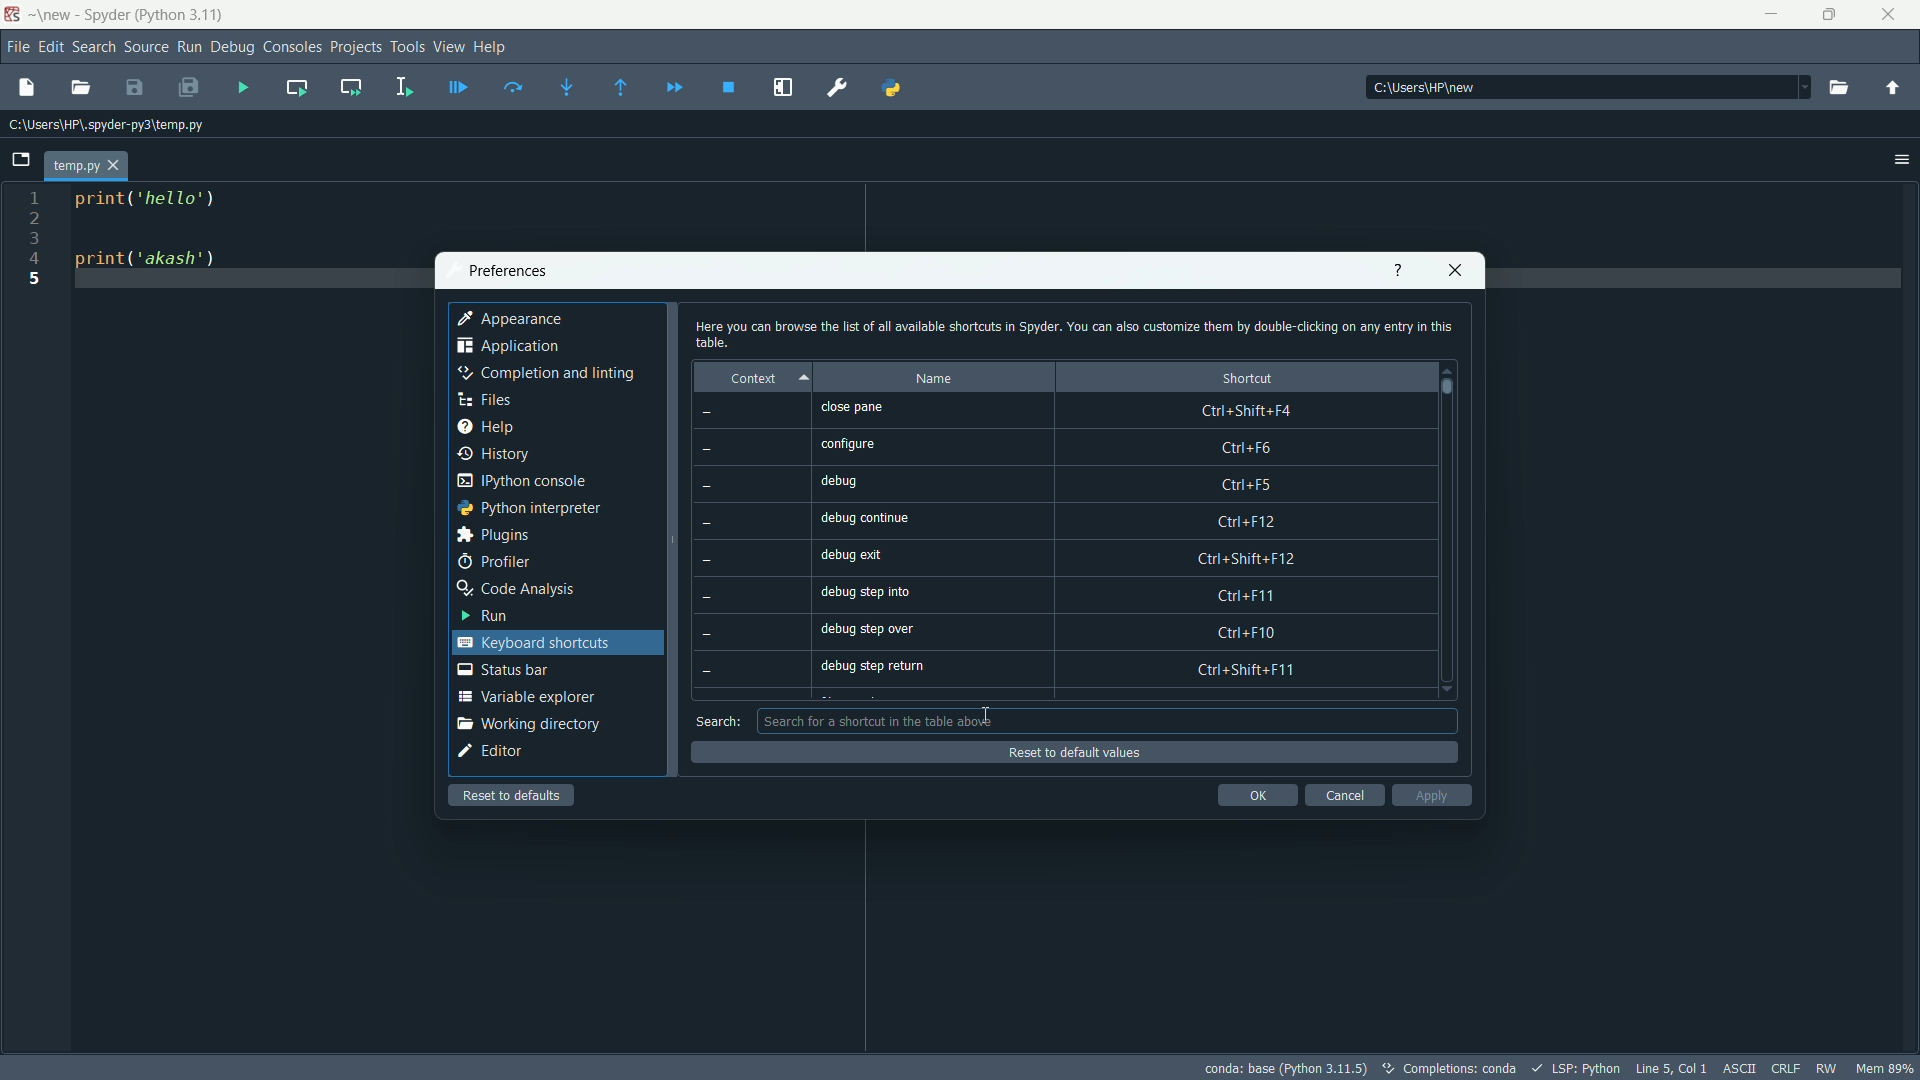  Describe the element at coordinates (892, 89) in the screenshot. I see `python path manager` at that location.